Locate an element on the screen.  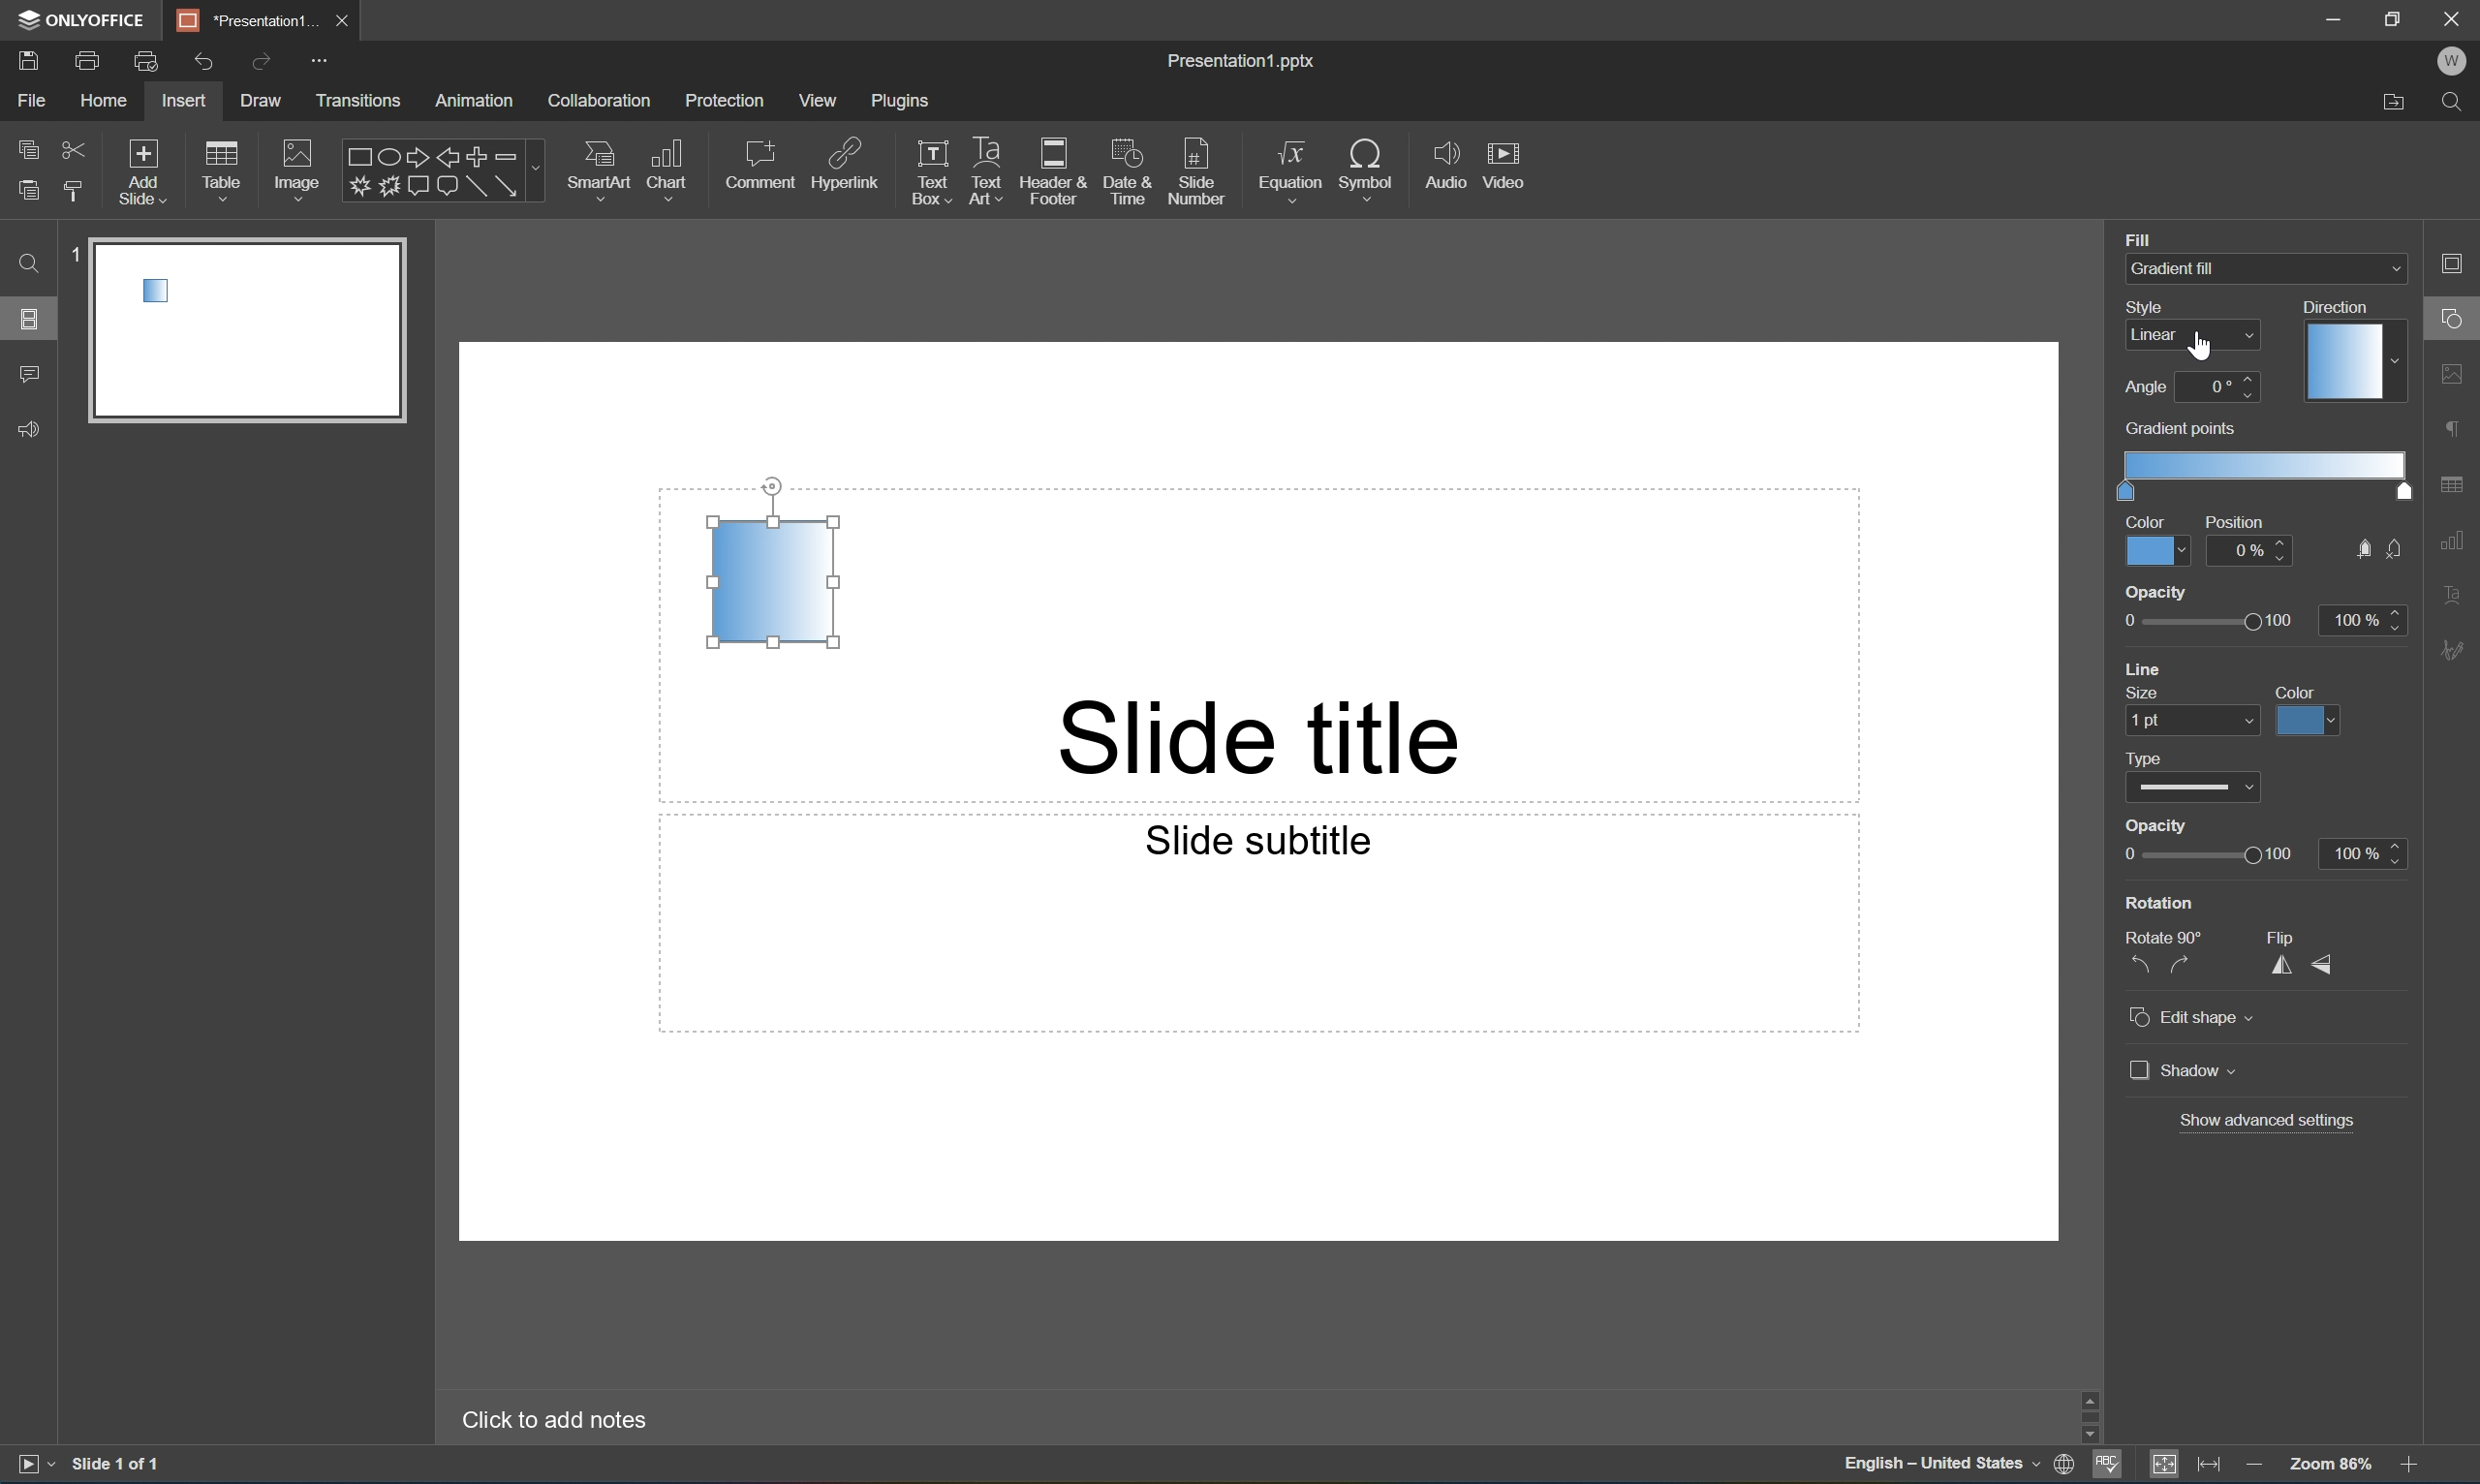
Flip horizontally is located at coordinates (2277, 974).